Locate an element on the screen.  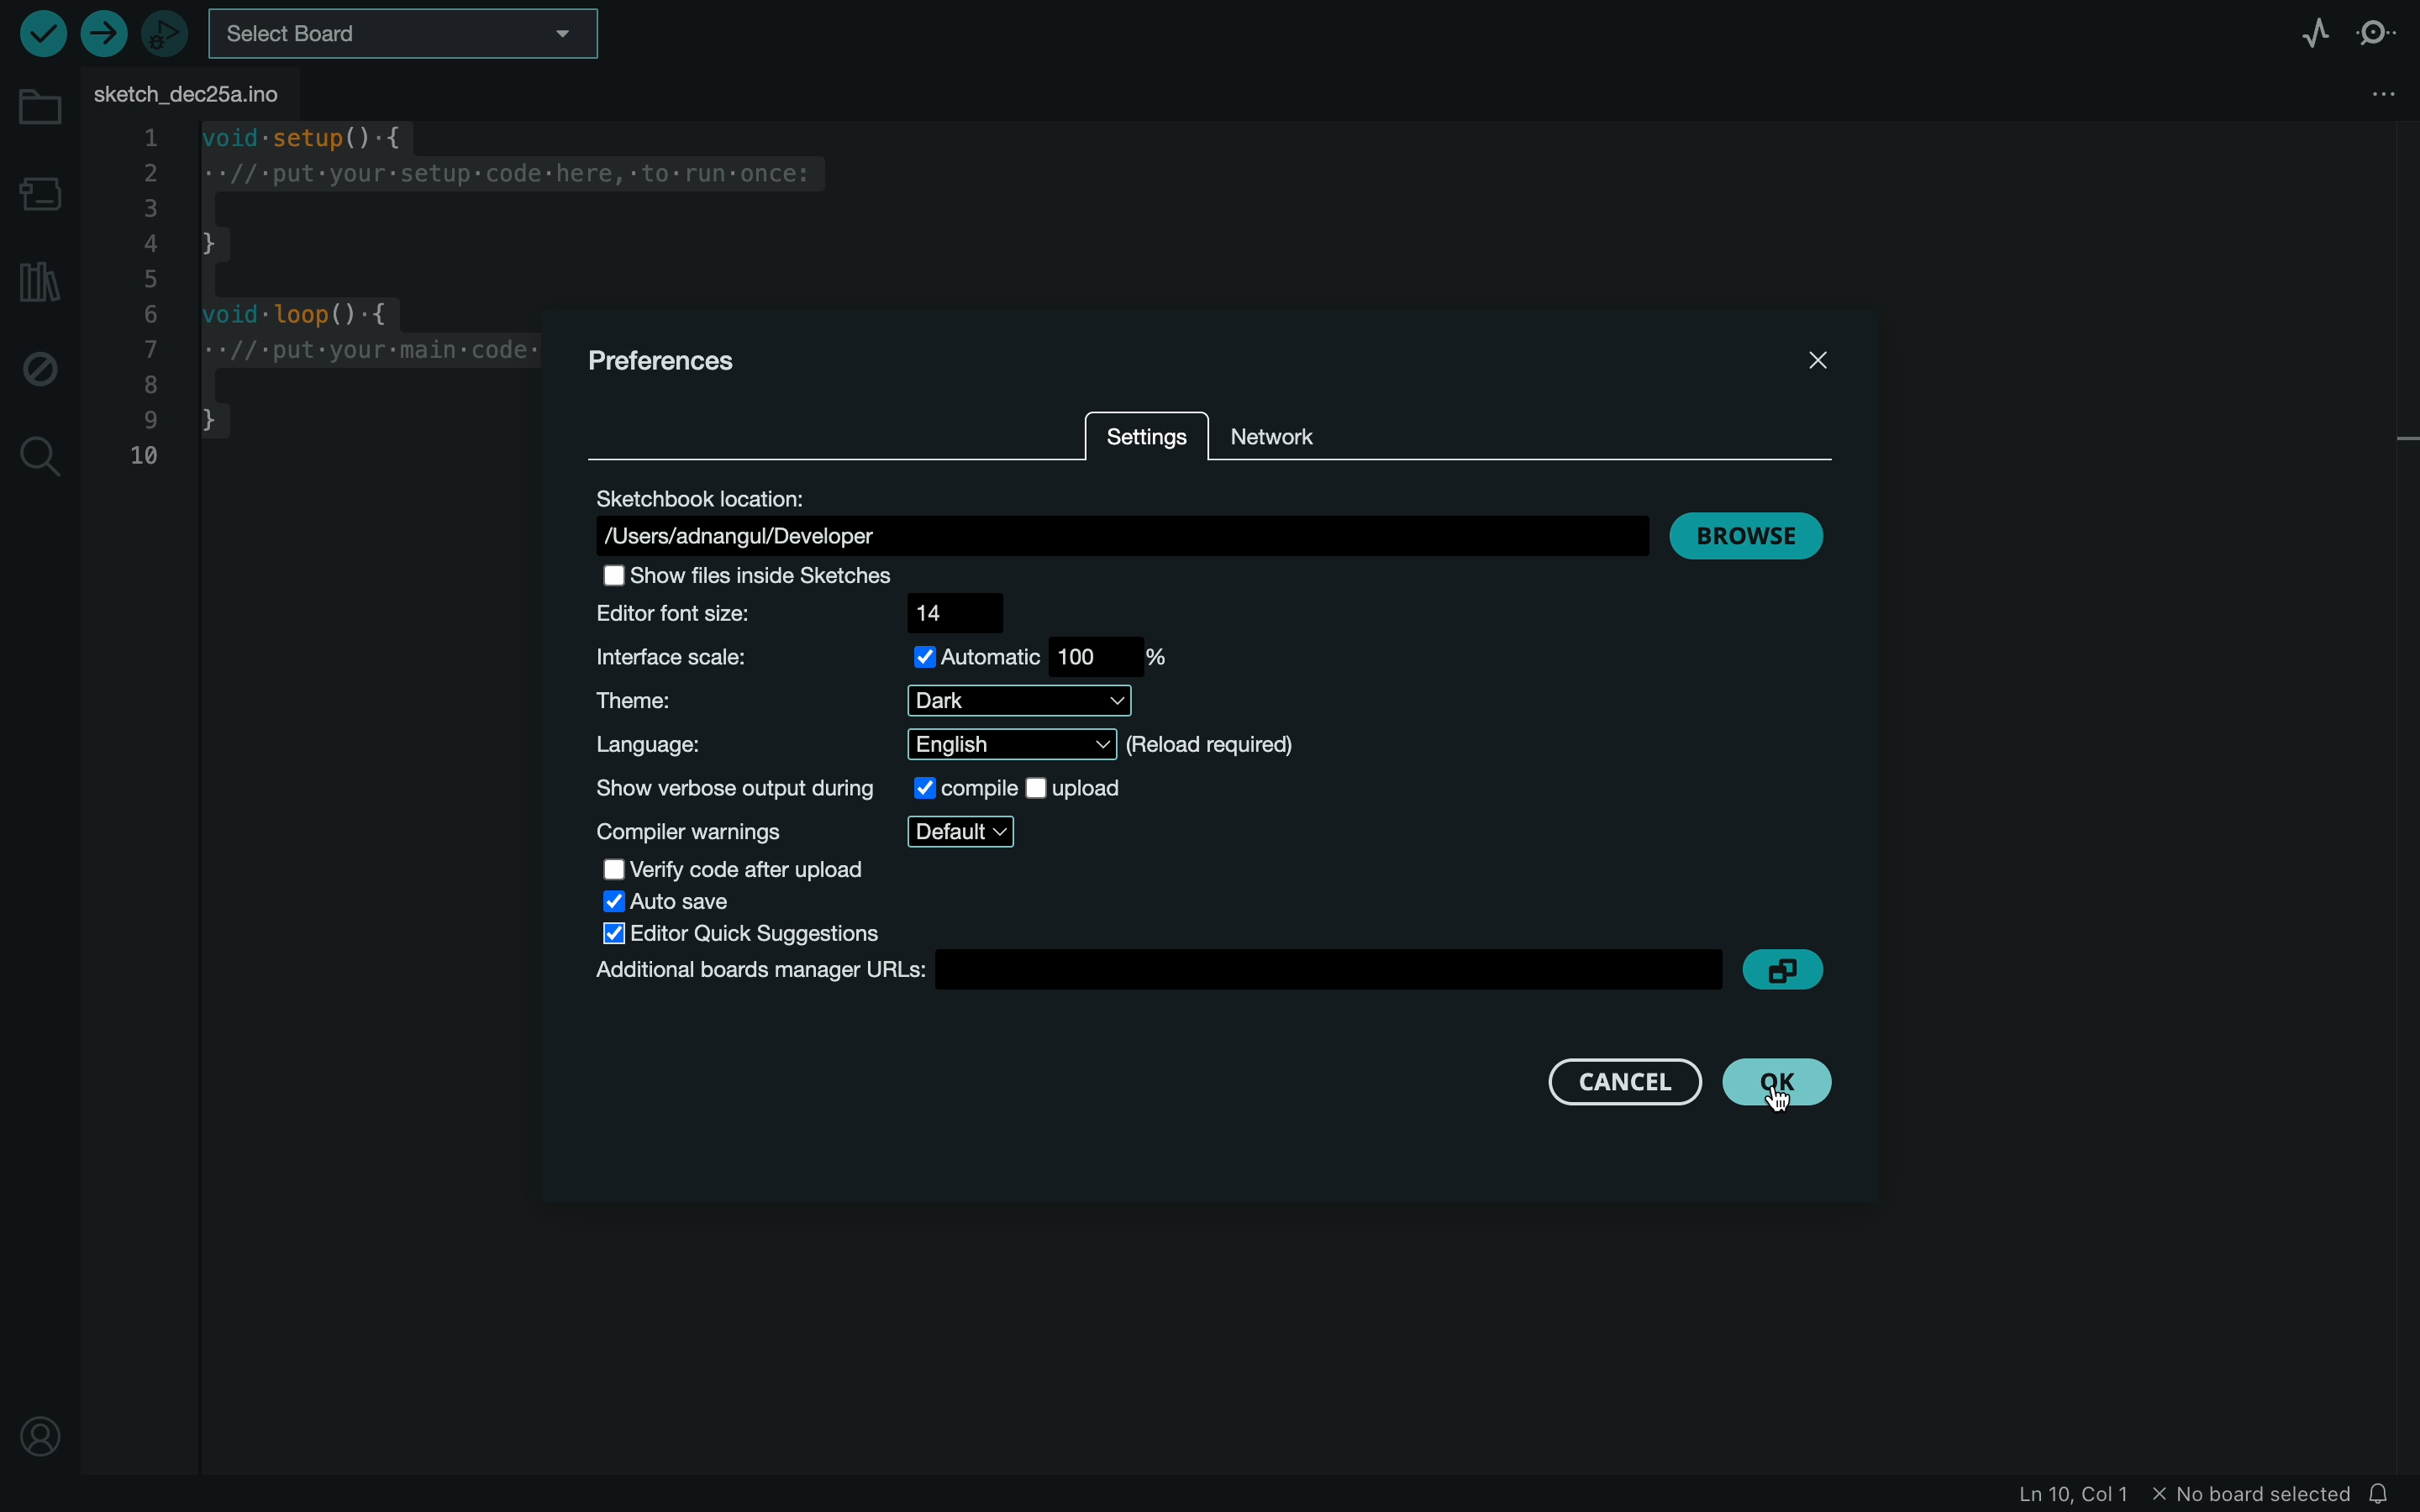
selected is located at coordinates (757, 936).